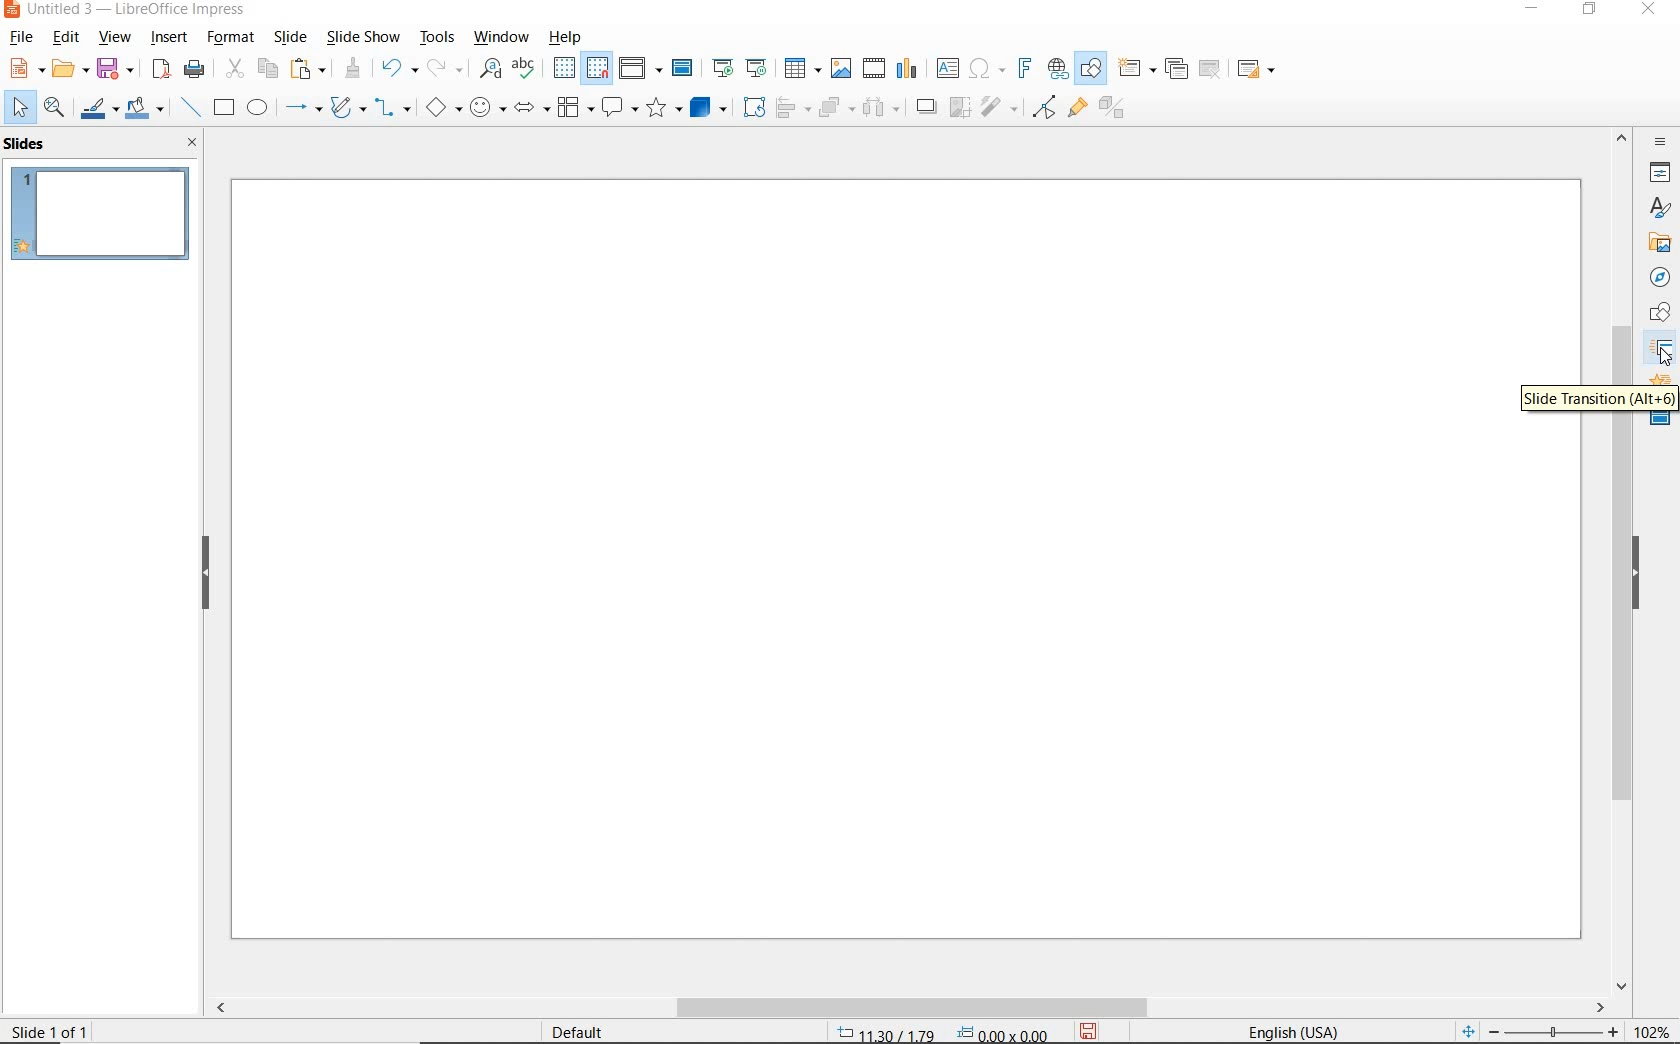 The width and height of the screenshot is (1680, 1044). I want to click on TOOLS, so click(436, 37).